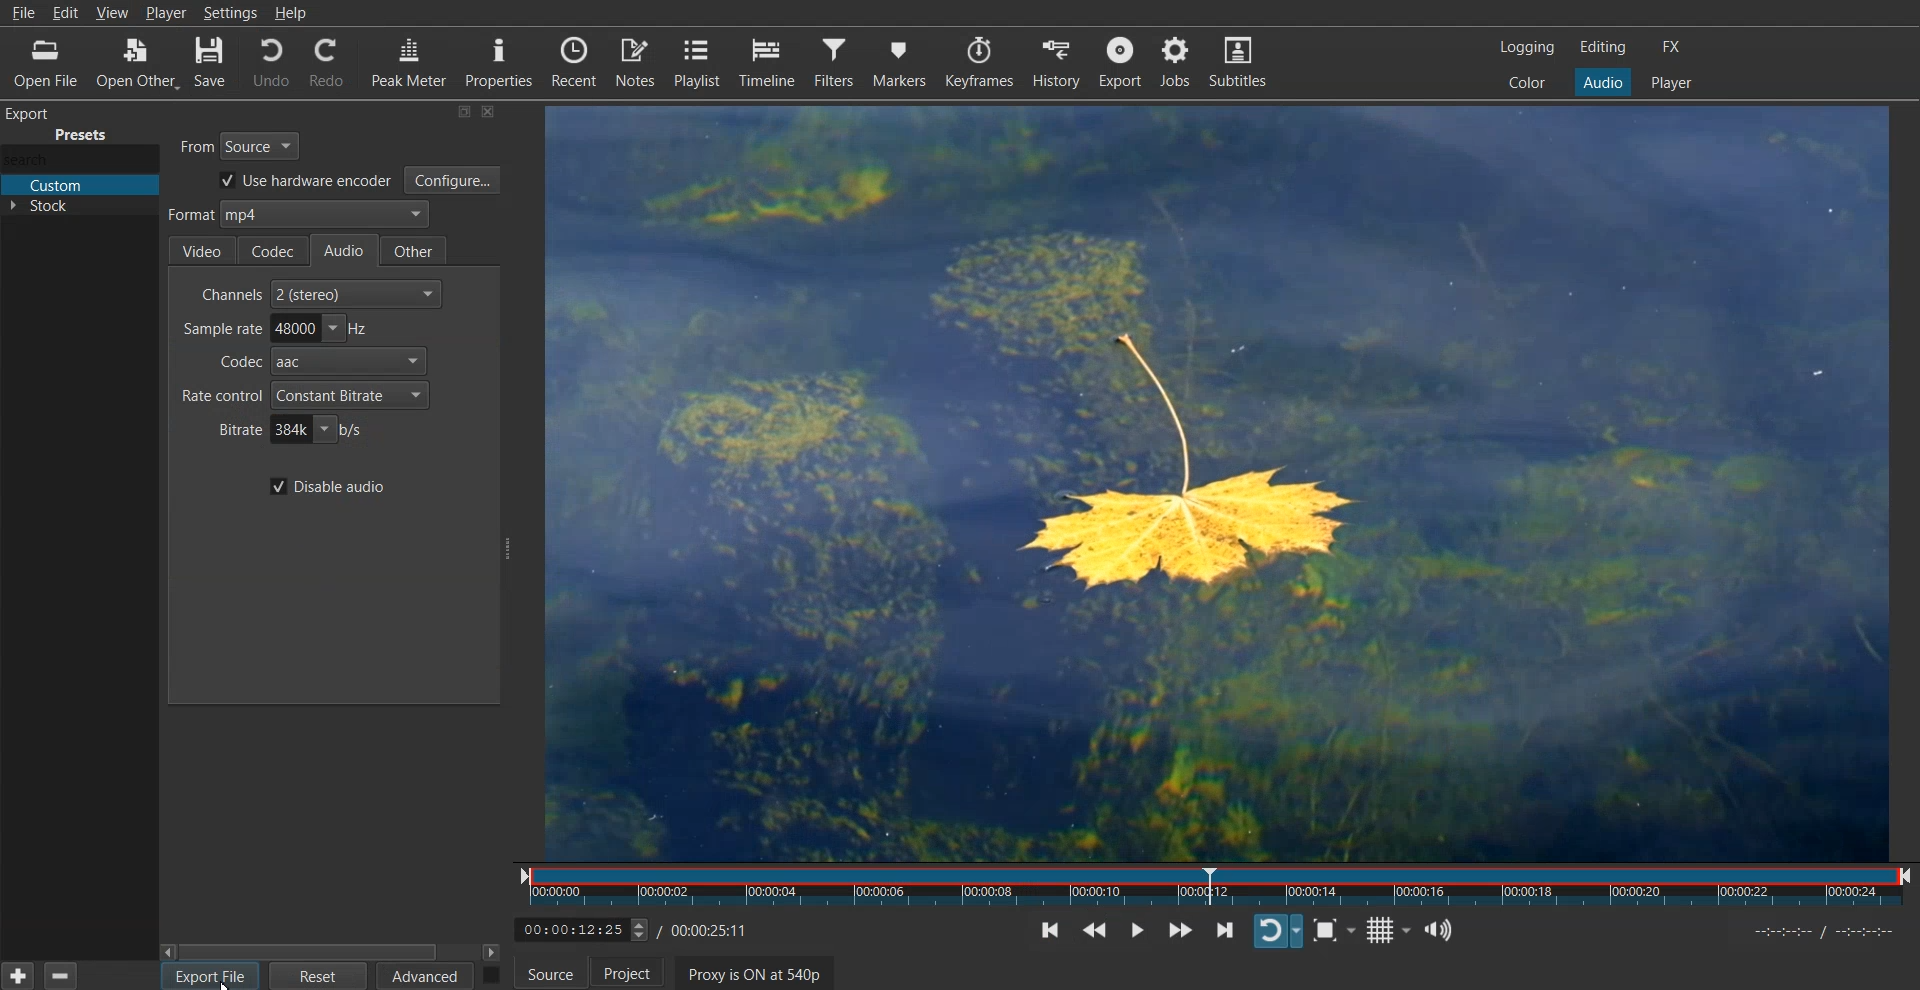  Describe the element at coordinates (834, 62) in the screenshot. I see `Filters` at that location.